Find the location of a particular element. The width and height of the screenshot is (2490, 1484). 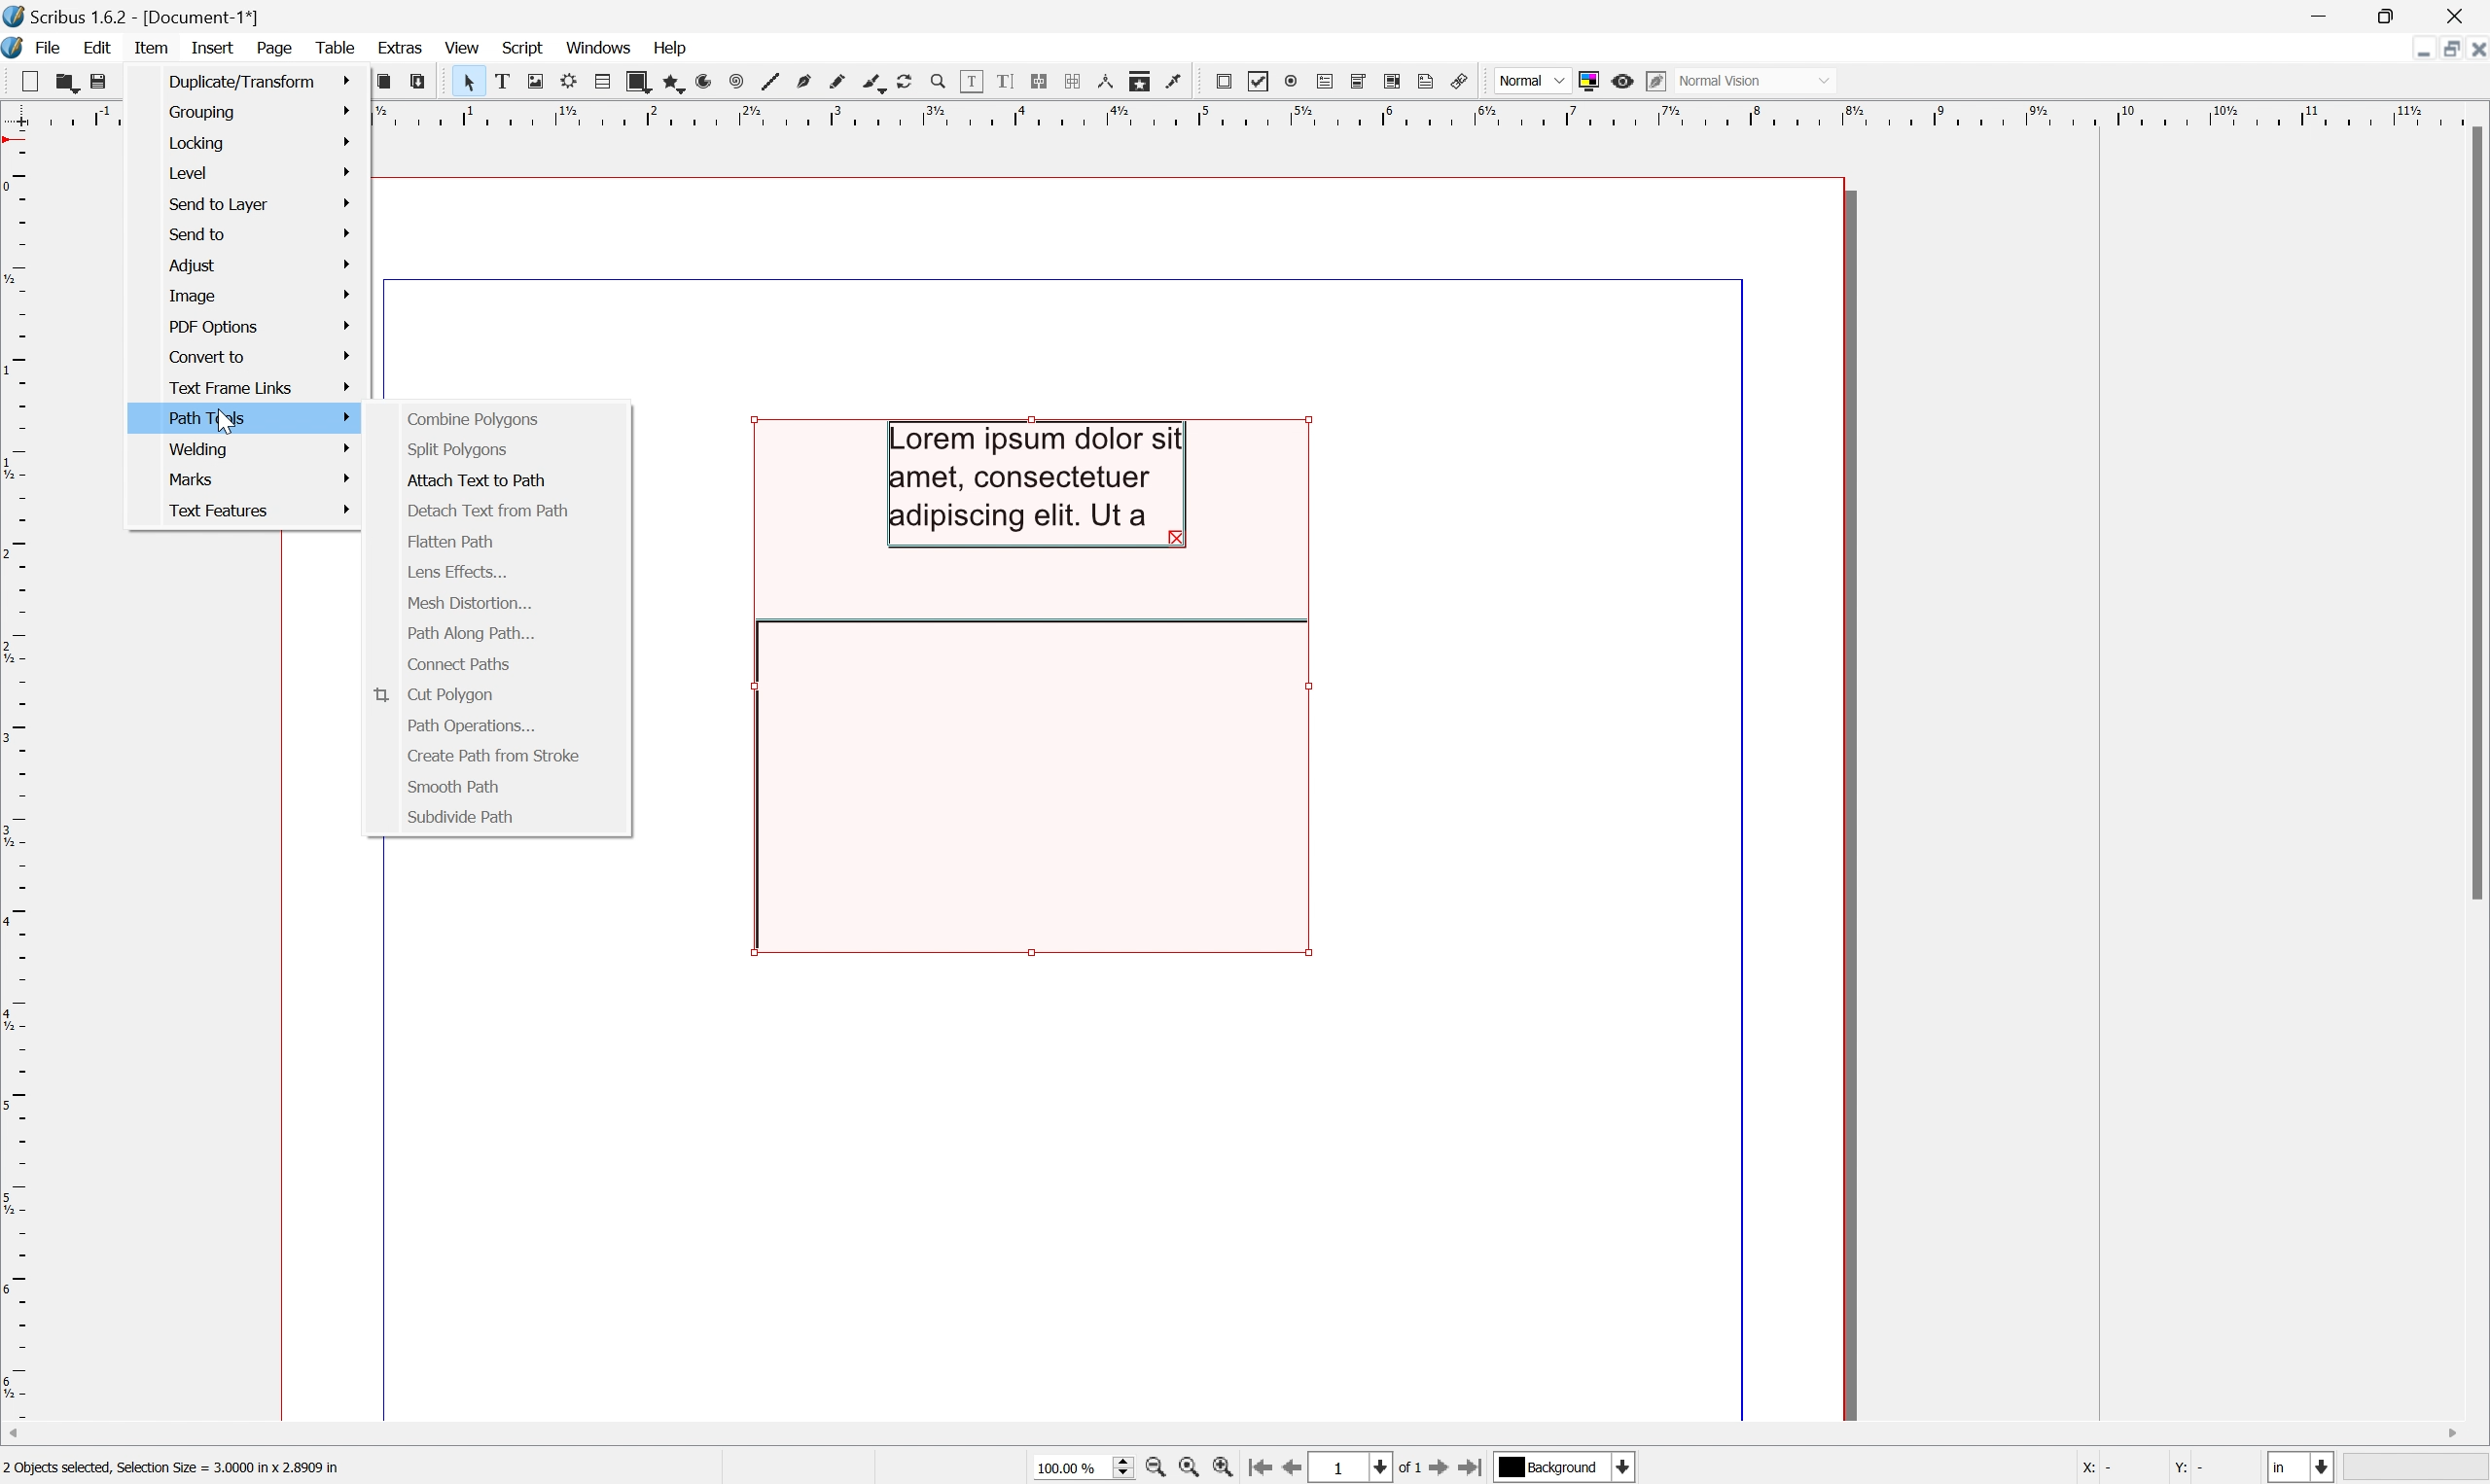

Wielding is located at coordinates (263, 450).